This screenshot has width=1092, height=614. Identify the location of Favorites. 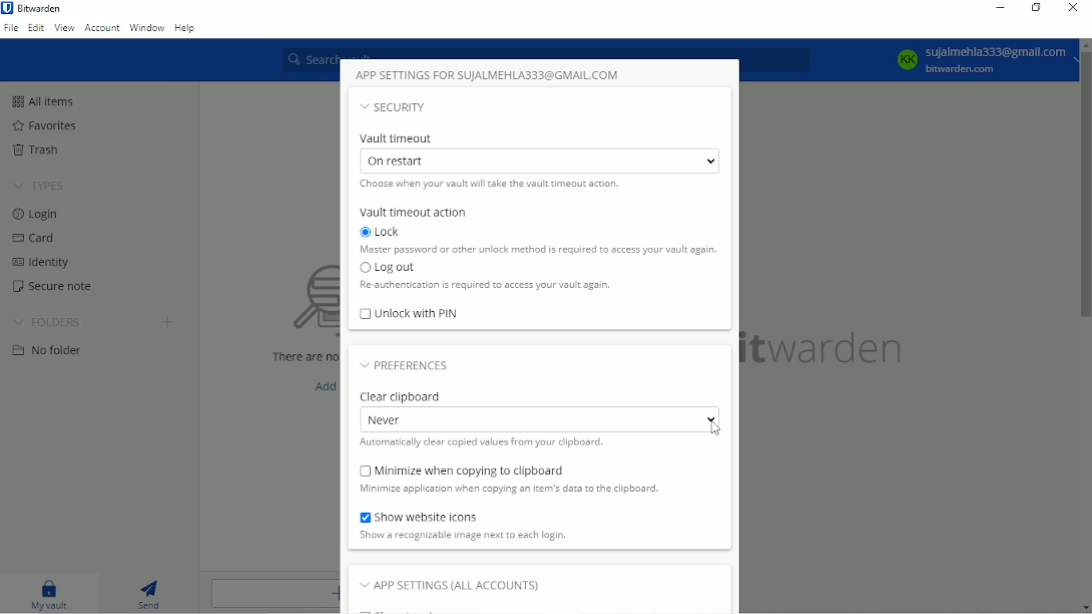
(54, 125).